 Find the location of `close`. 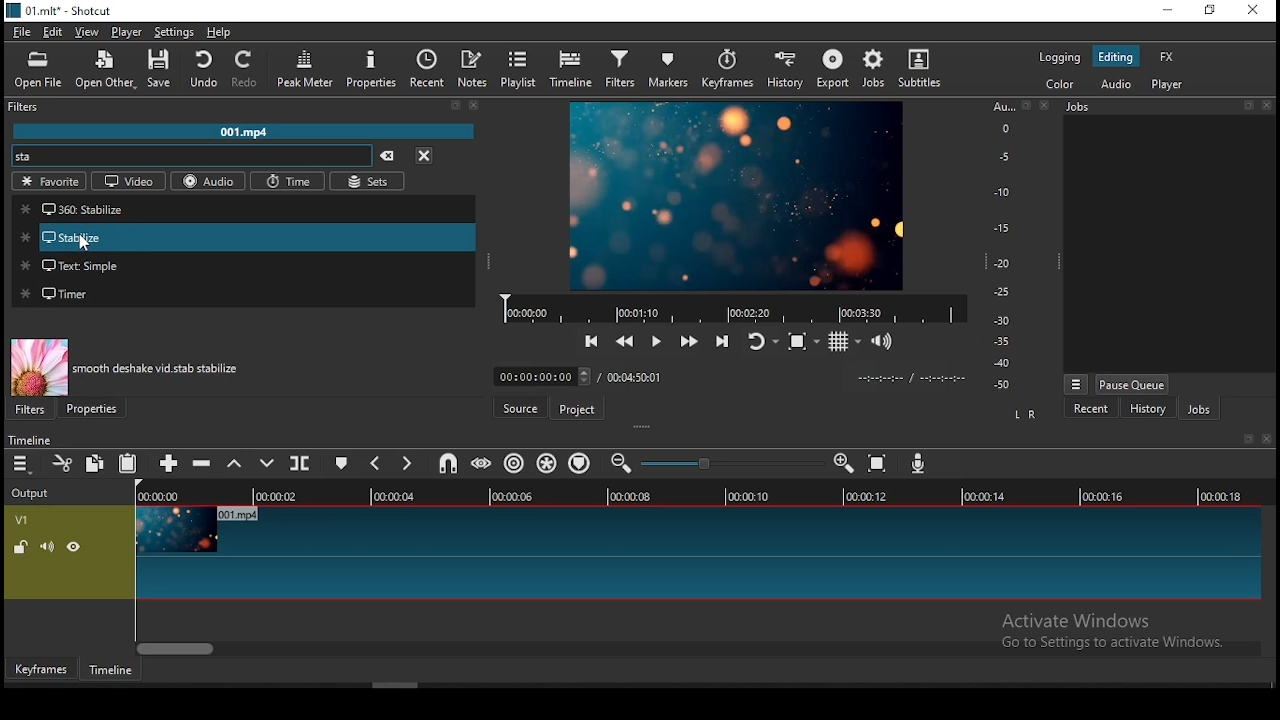

close is located at coordinates (1046, 106).